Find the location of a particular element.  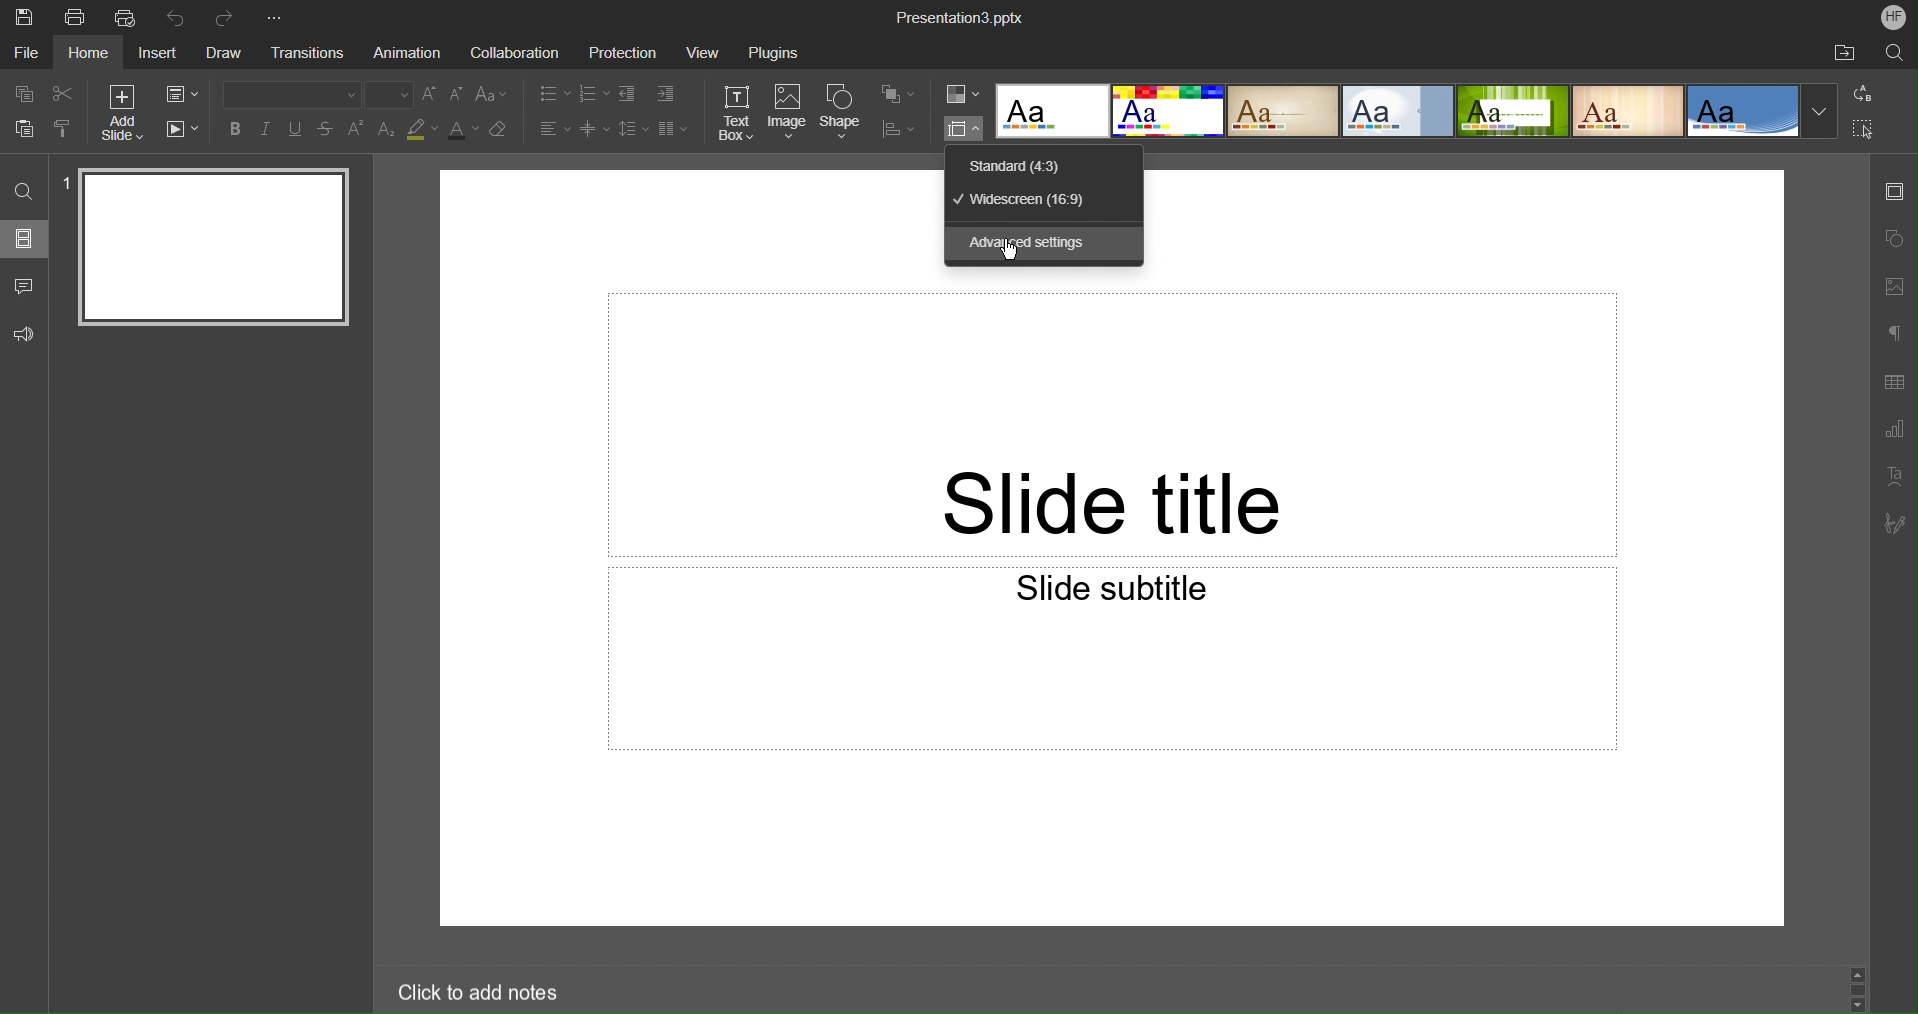

Slide Settings is located at coordinates (1893, 197).